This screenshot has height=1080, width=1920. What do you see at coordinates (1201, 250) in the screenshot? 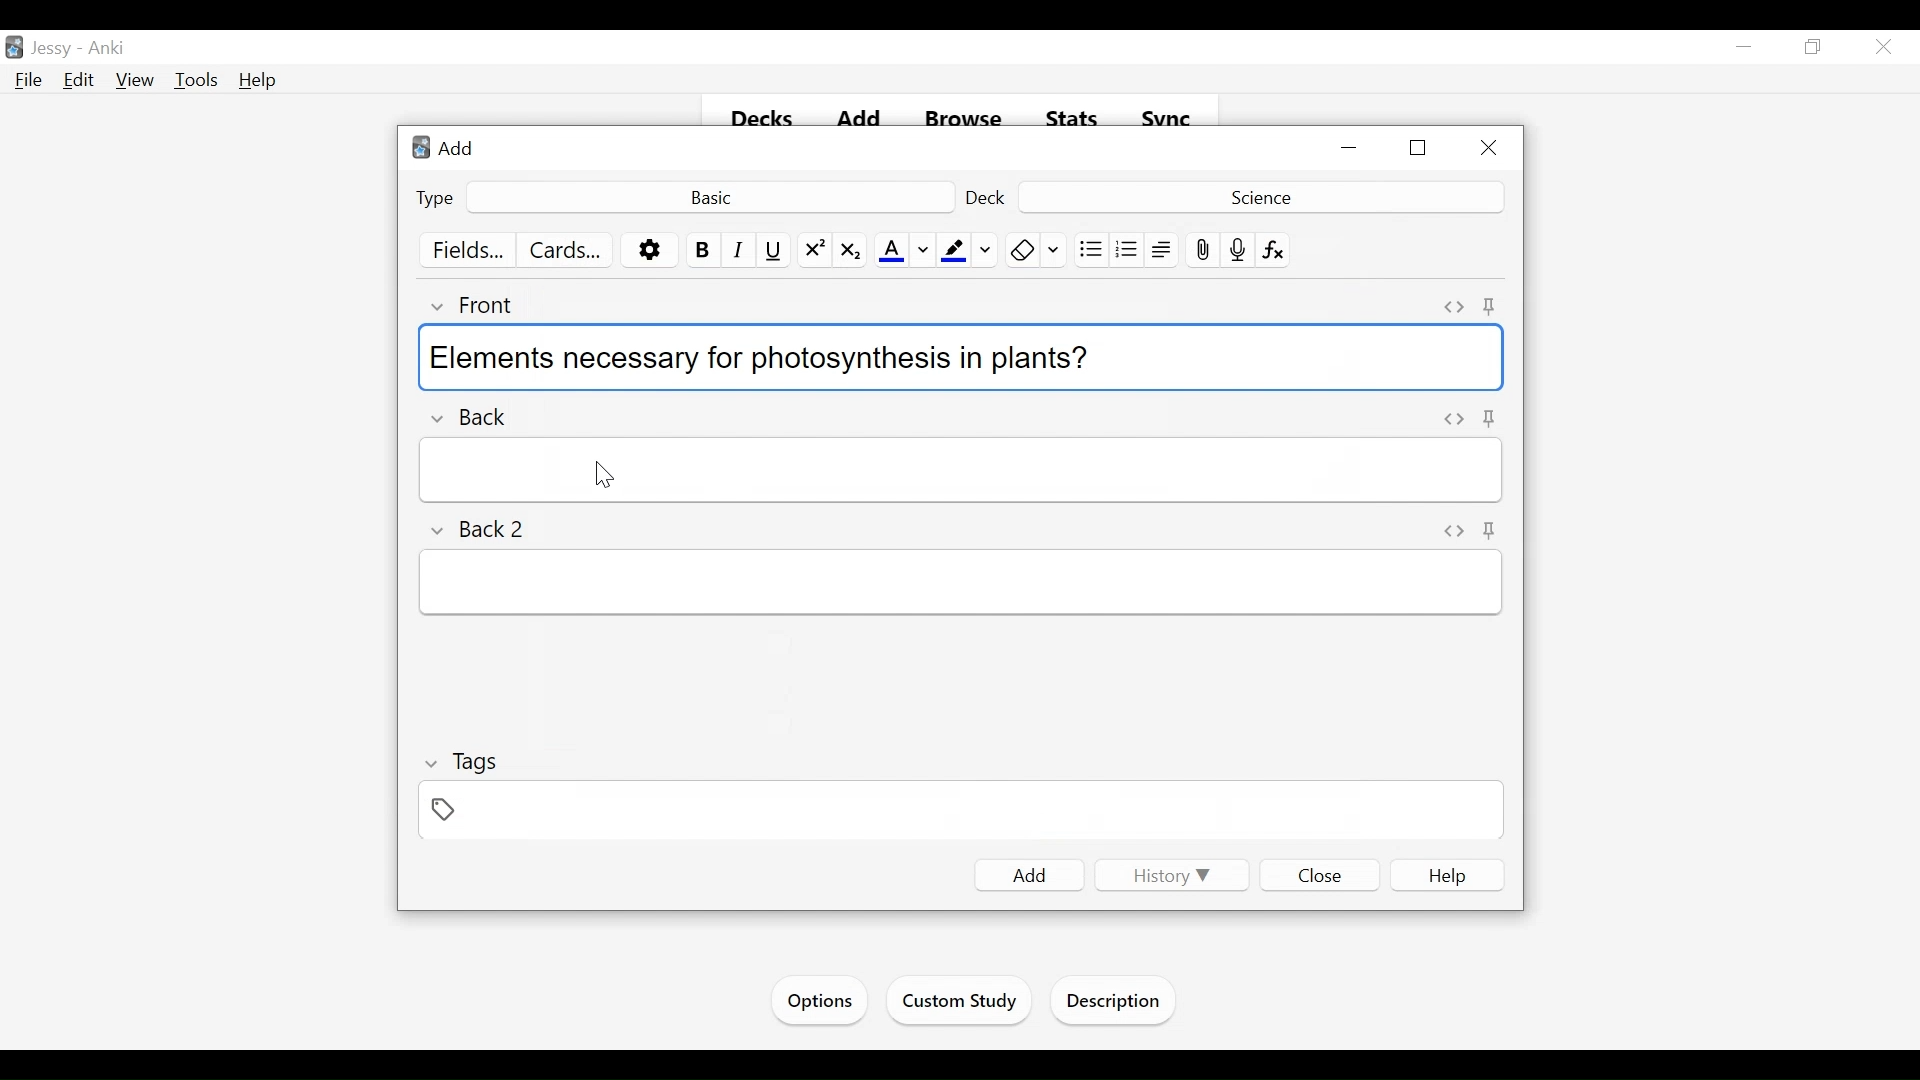
I see `Upload pictures/images/ files` at bounding box center [1201, 250].